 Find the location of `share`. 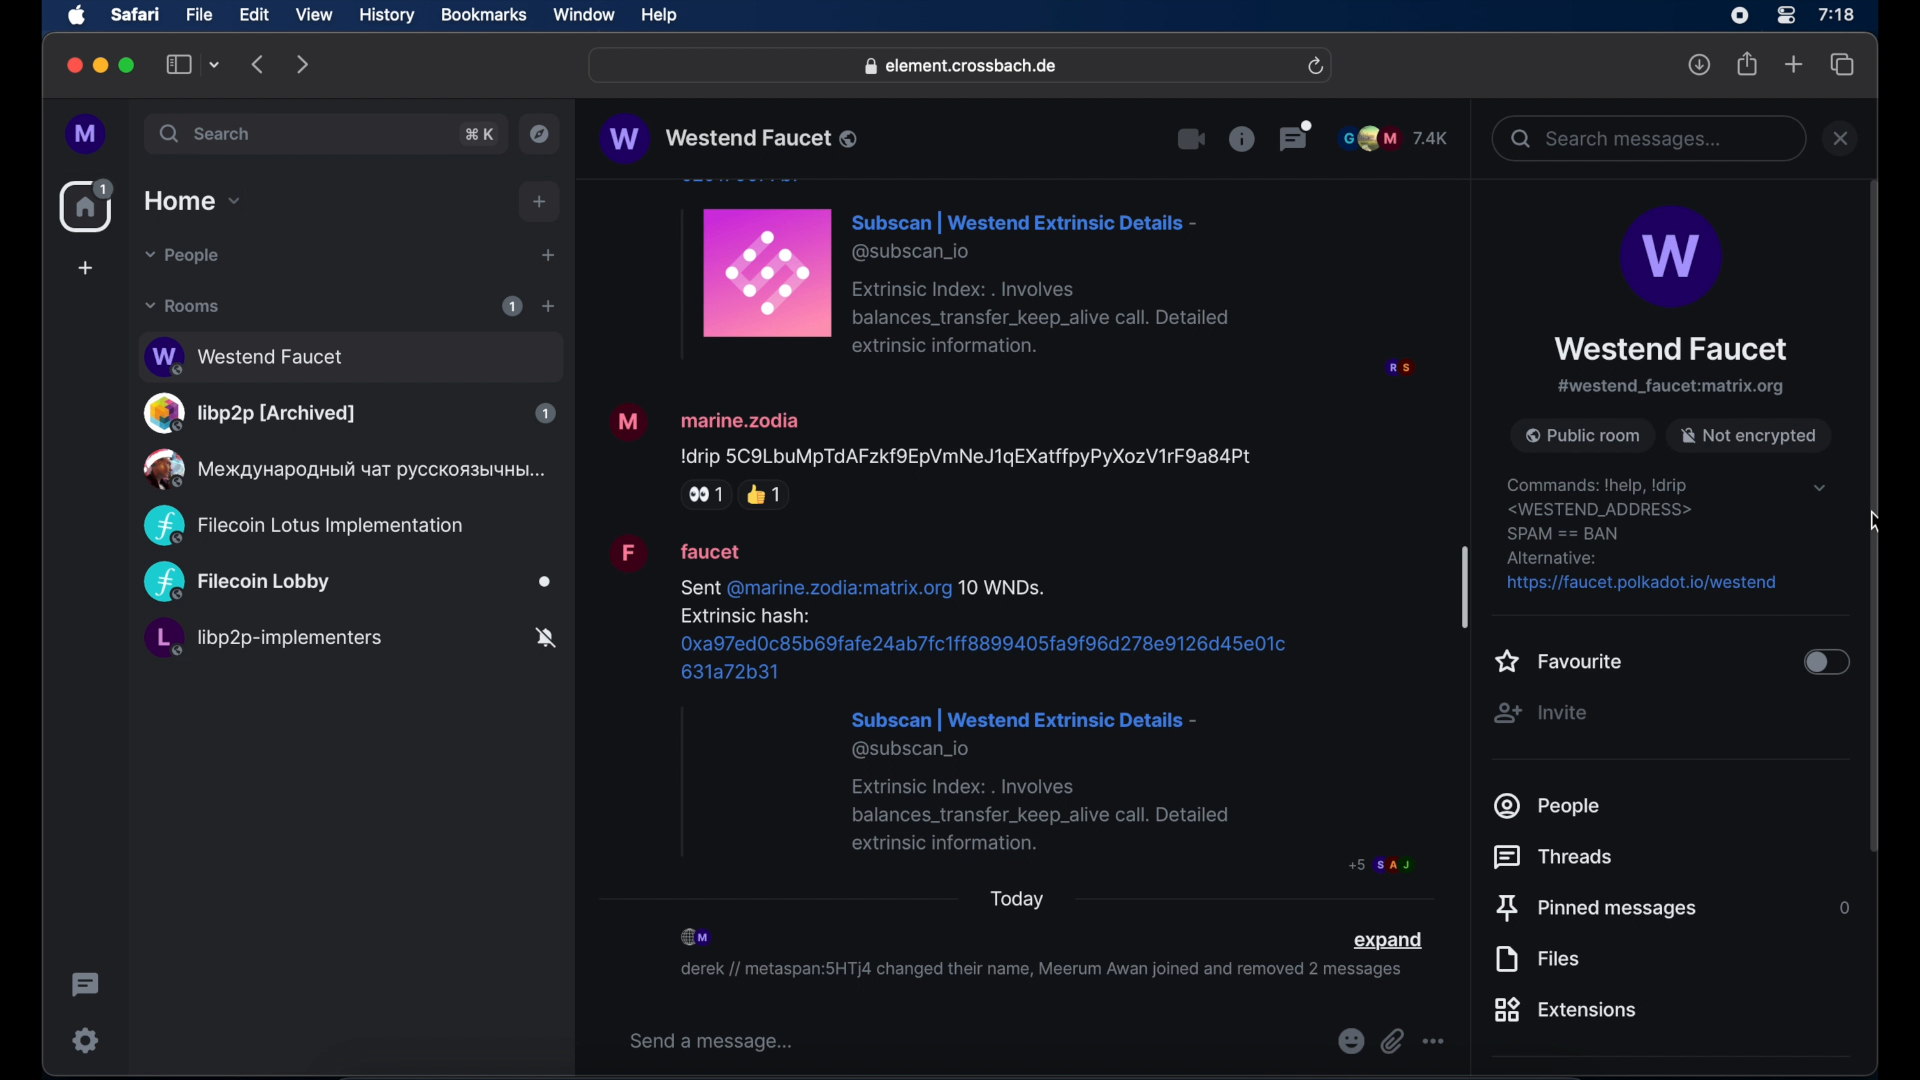

share is located at coordinates (1748, 64).